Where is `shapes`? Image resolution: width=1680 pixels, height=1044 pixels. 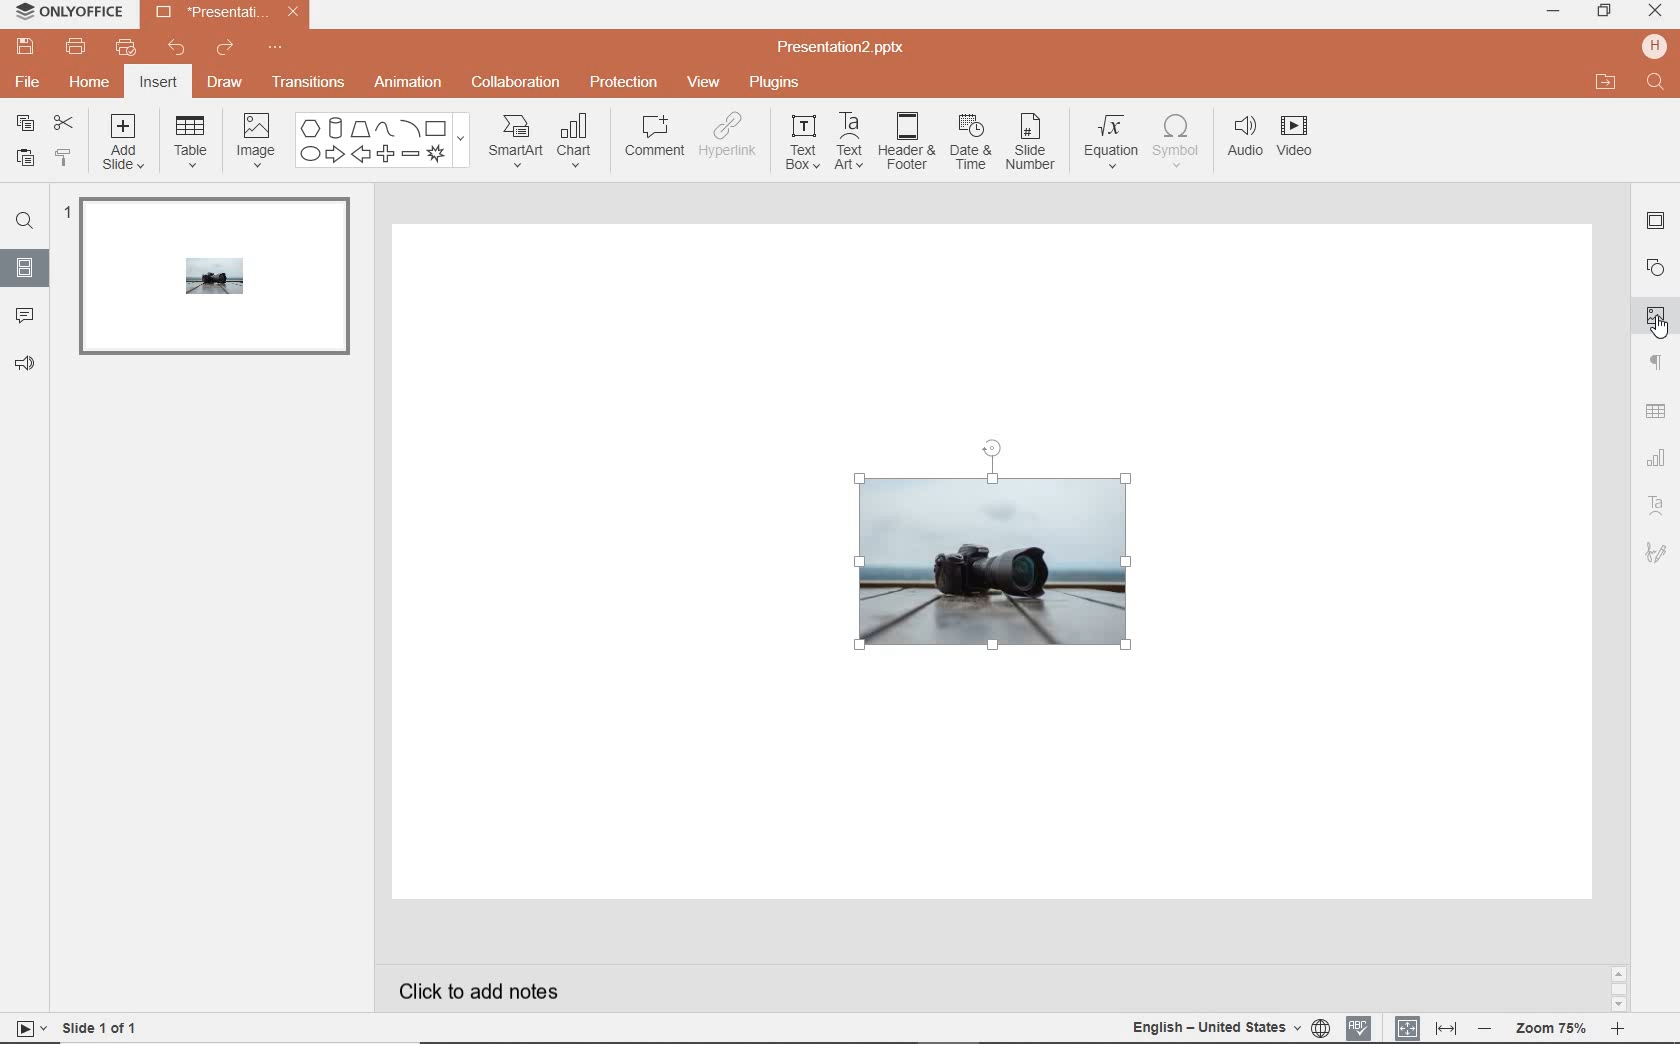
shapes is located at coordinates (380, 141).